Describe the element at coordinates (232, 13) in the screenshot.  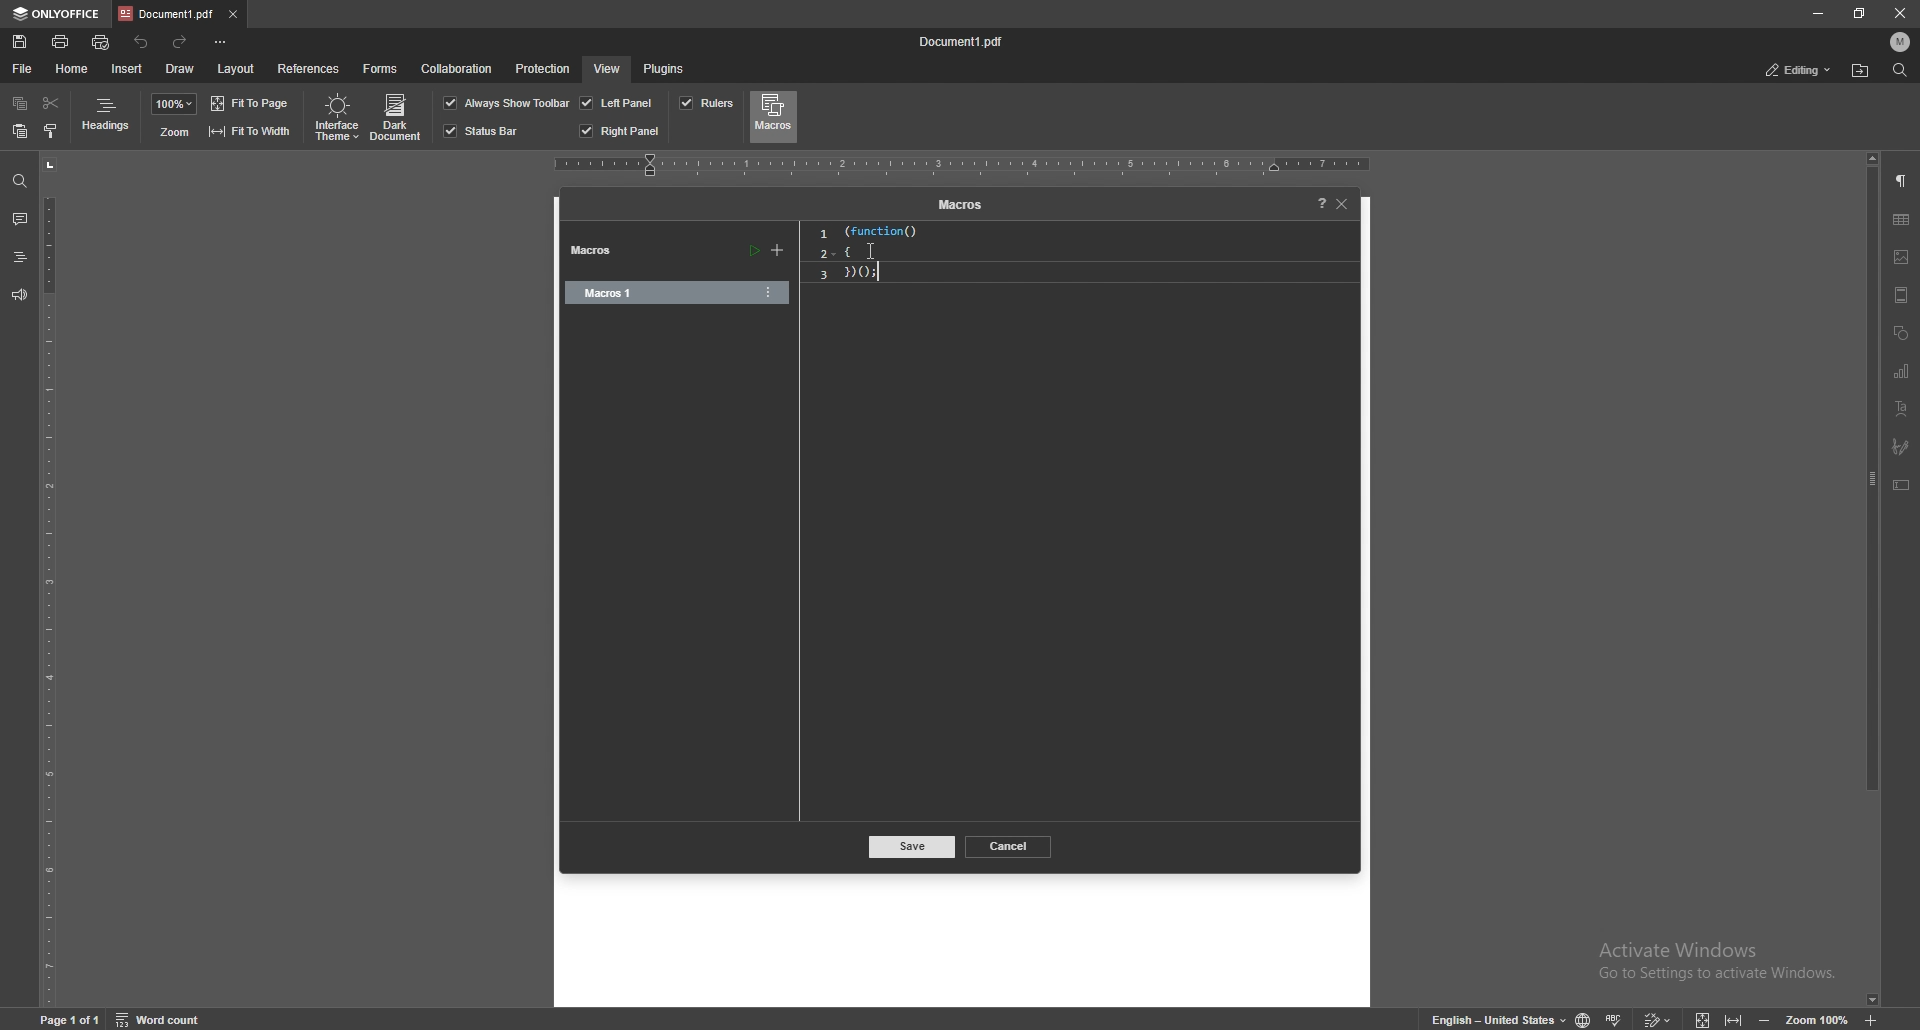
I see `close tab` at that location.